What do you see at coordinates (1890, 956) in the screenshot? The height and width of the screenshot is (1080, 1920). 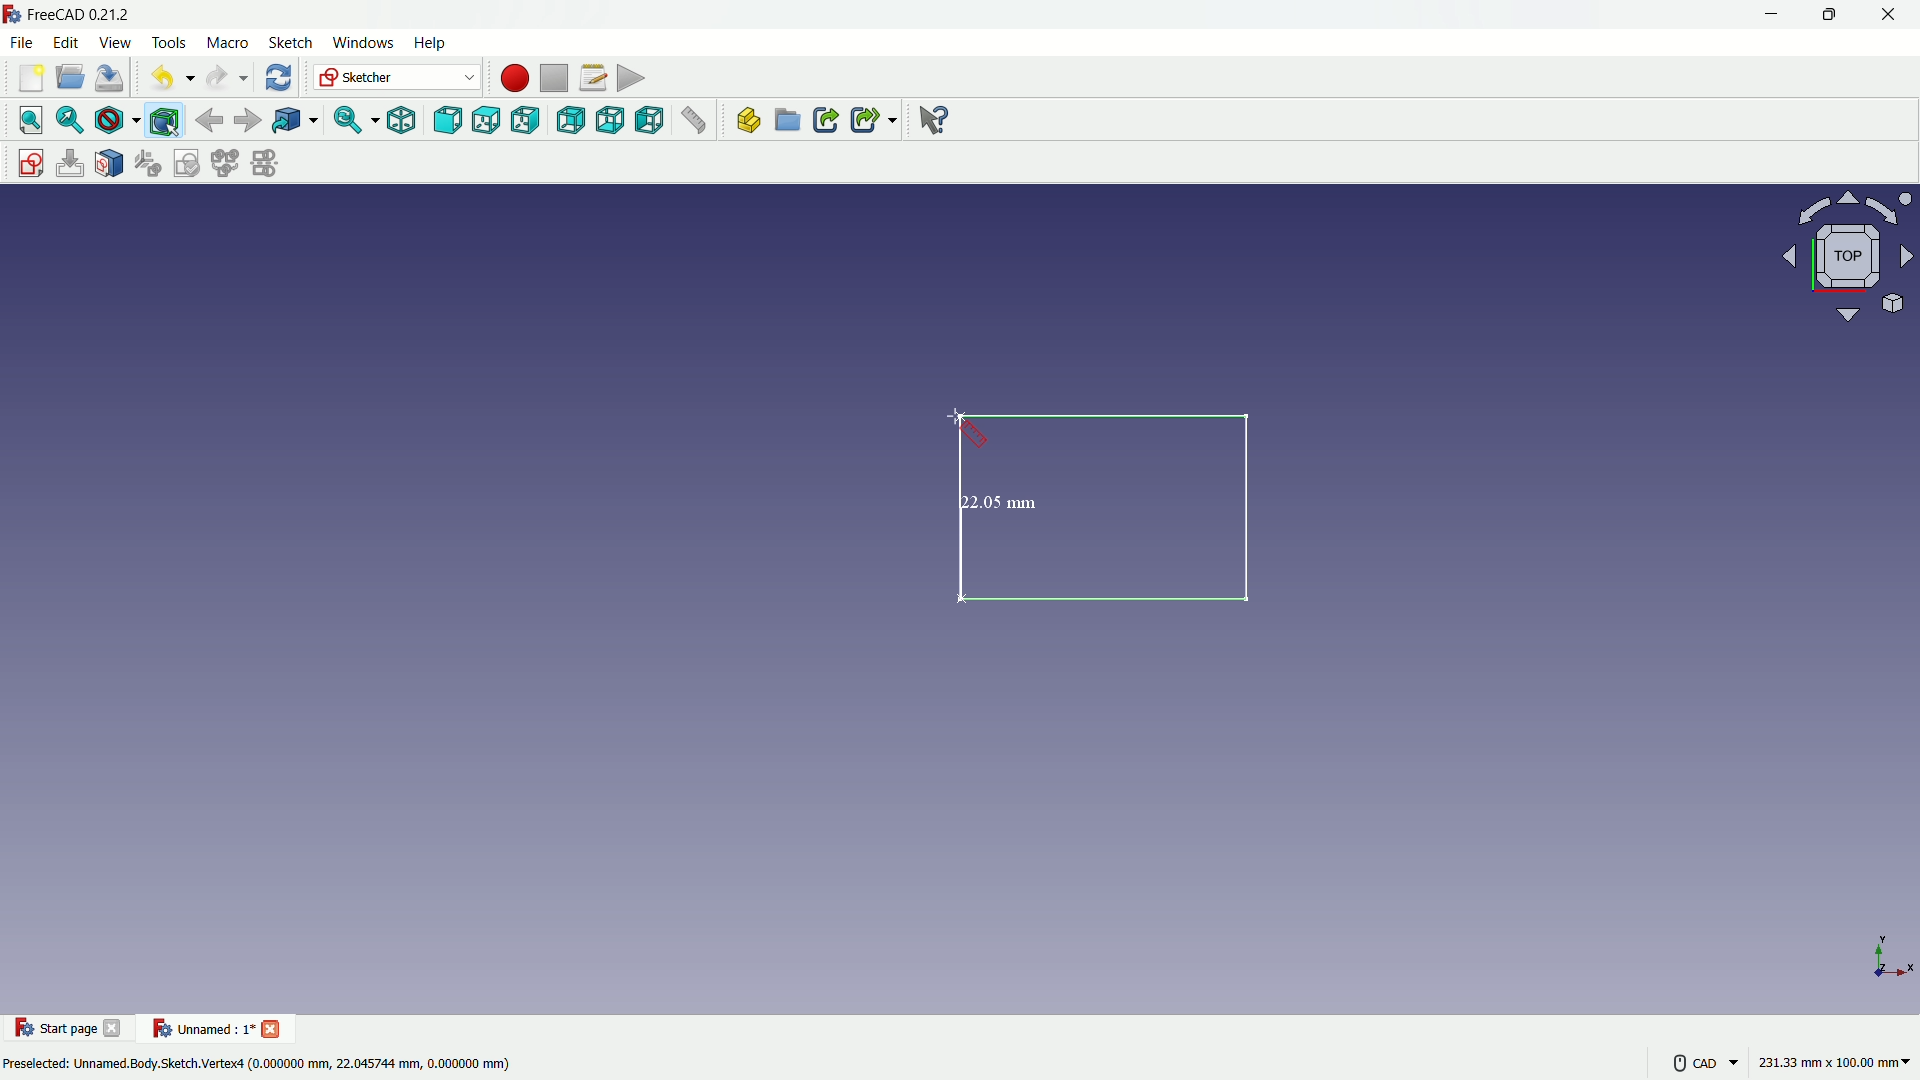 I see `placement axes` at bounding box center [1890, 956].